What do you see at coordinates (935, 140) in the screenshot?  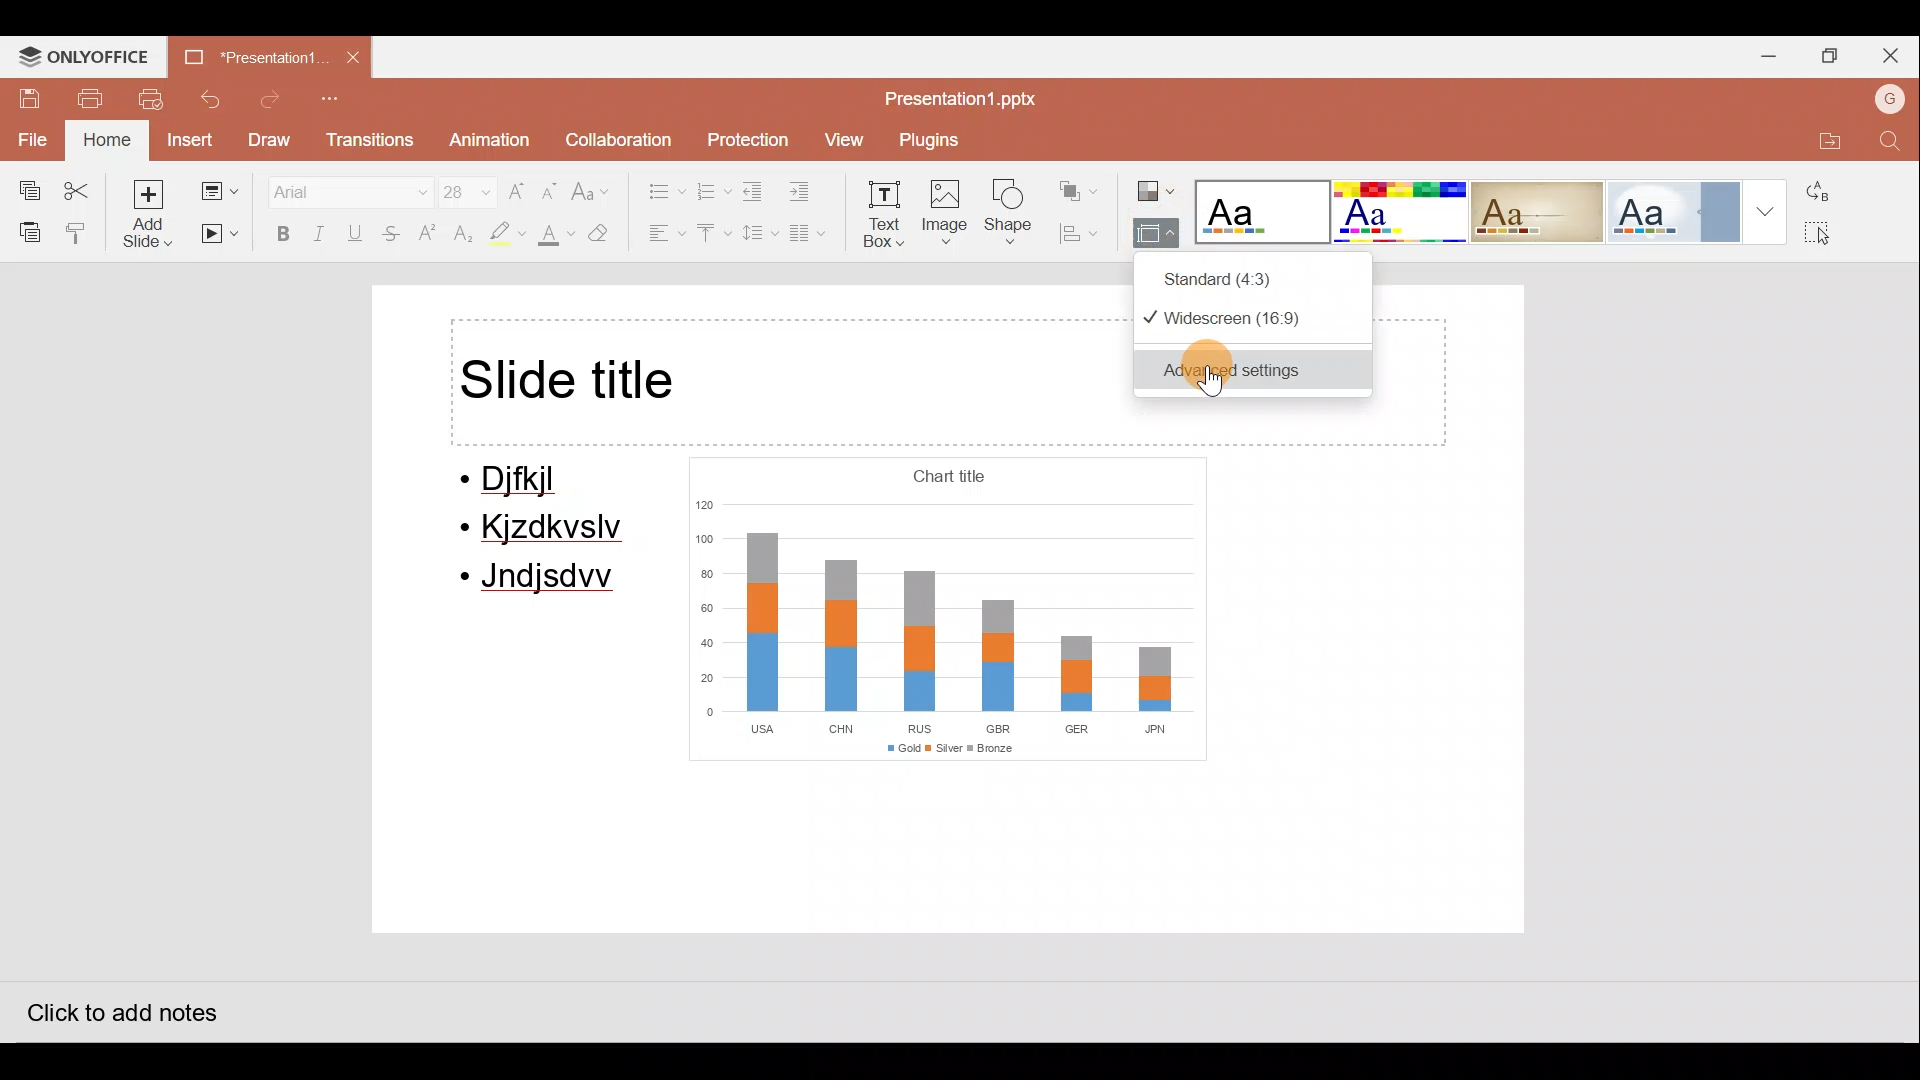 I see `Plugins` at bounding box center [935, 140].